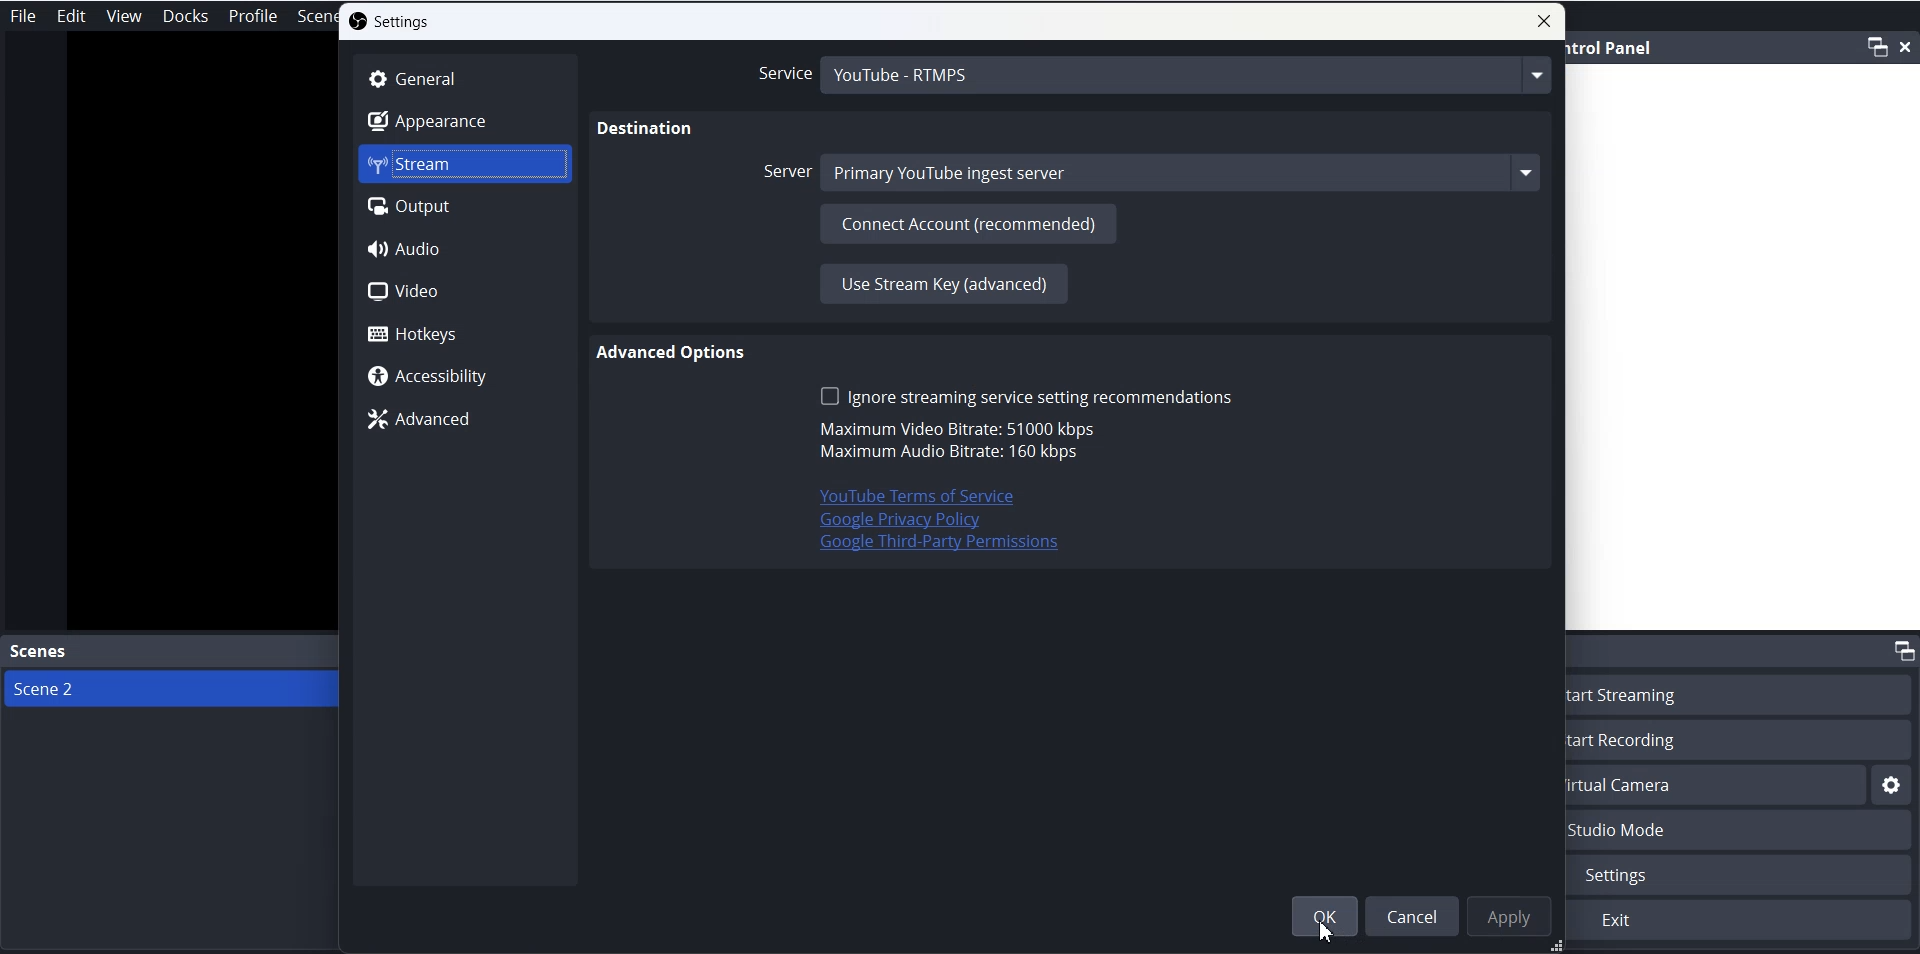 The width and height of the screenshot is (1920, 954). I want to click on Audio, so click(462, 248).